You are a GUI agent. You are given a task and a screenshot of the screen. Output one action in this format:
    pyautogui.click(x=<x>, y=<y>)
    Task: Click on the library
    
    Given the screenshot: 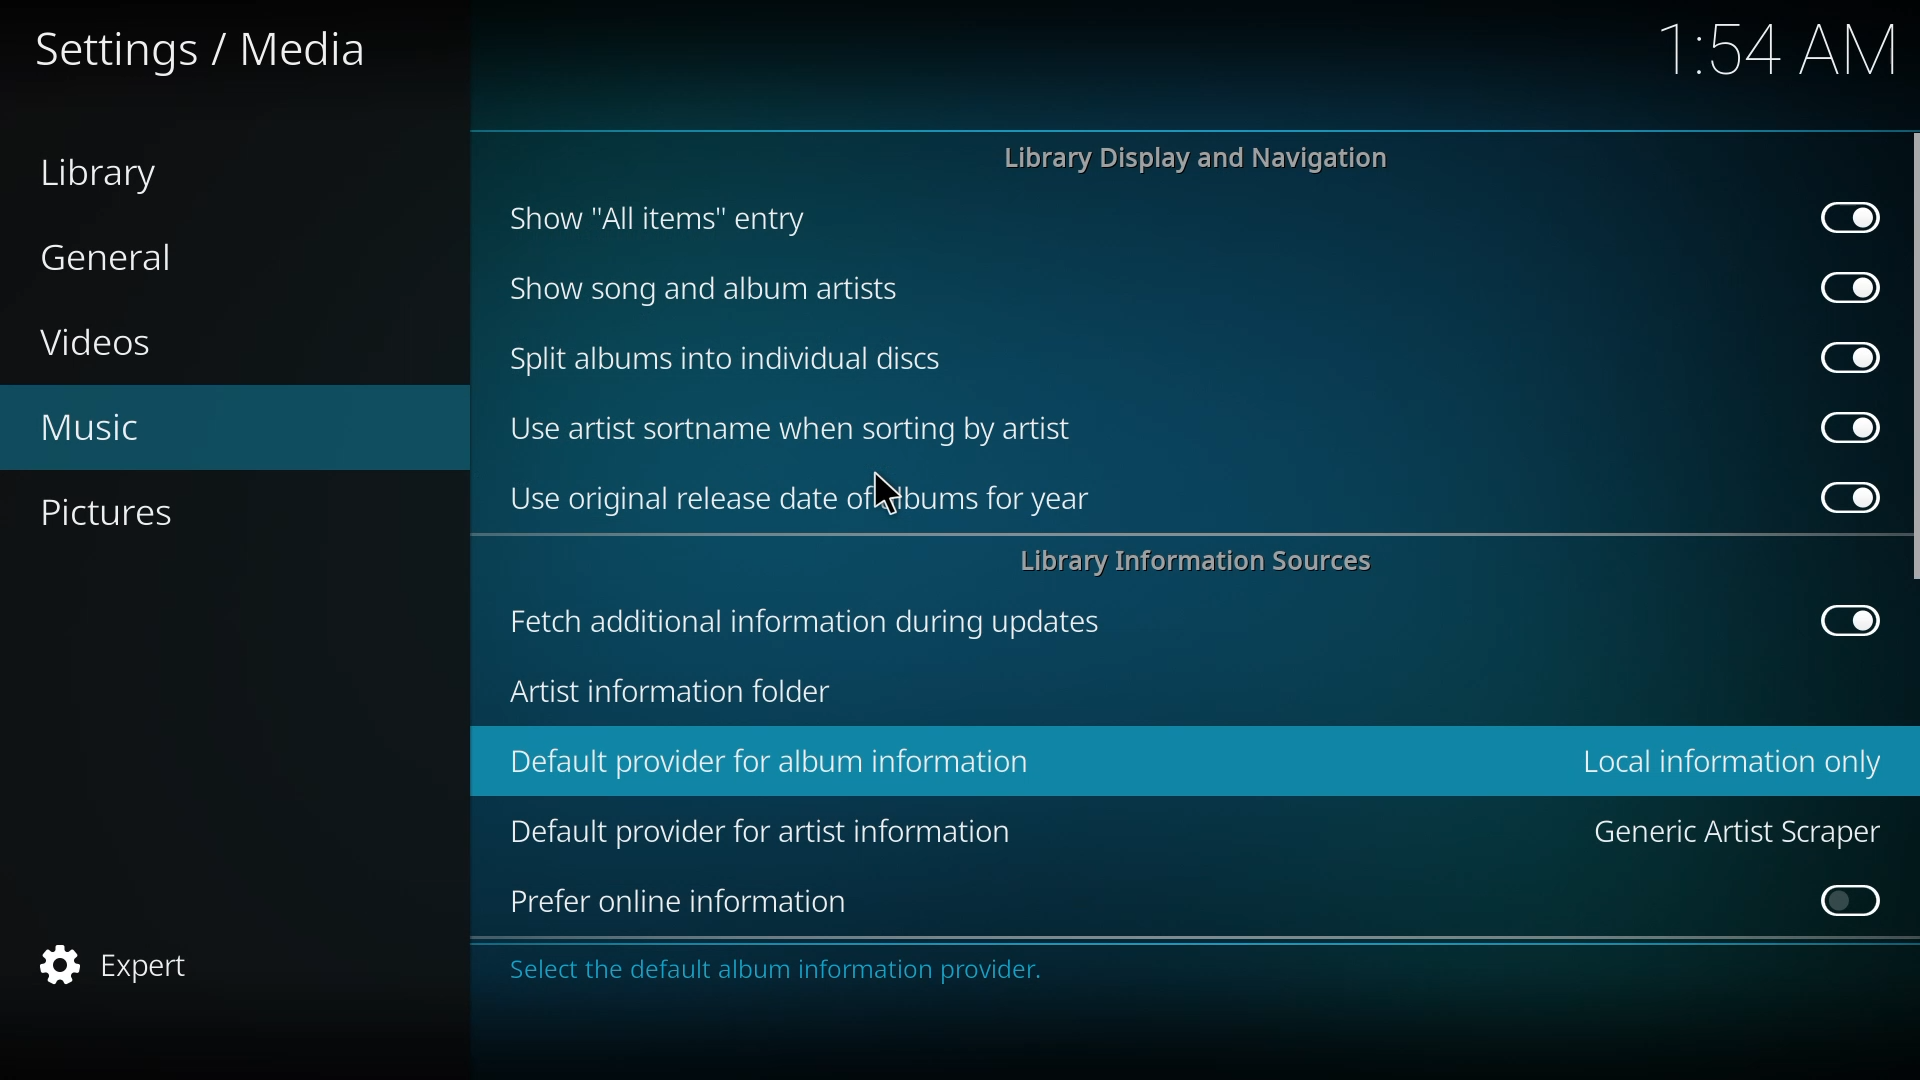 What is the action you would take?
    pyautogui.click(x=108, y=174)
    